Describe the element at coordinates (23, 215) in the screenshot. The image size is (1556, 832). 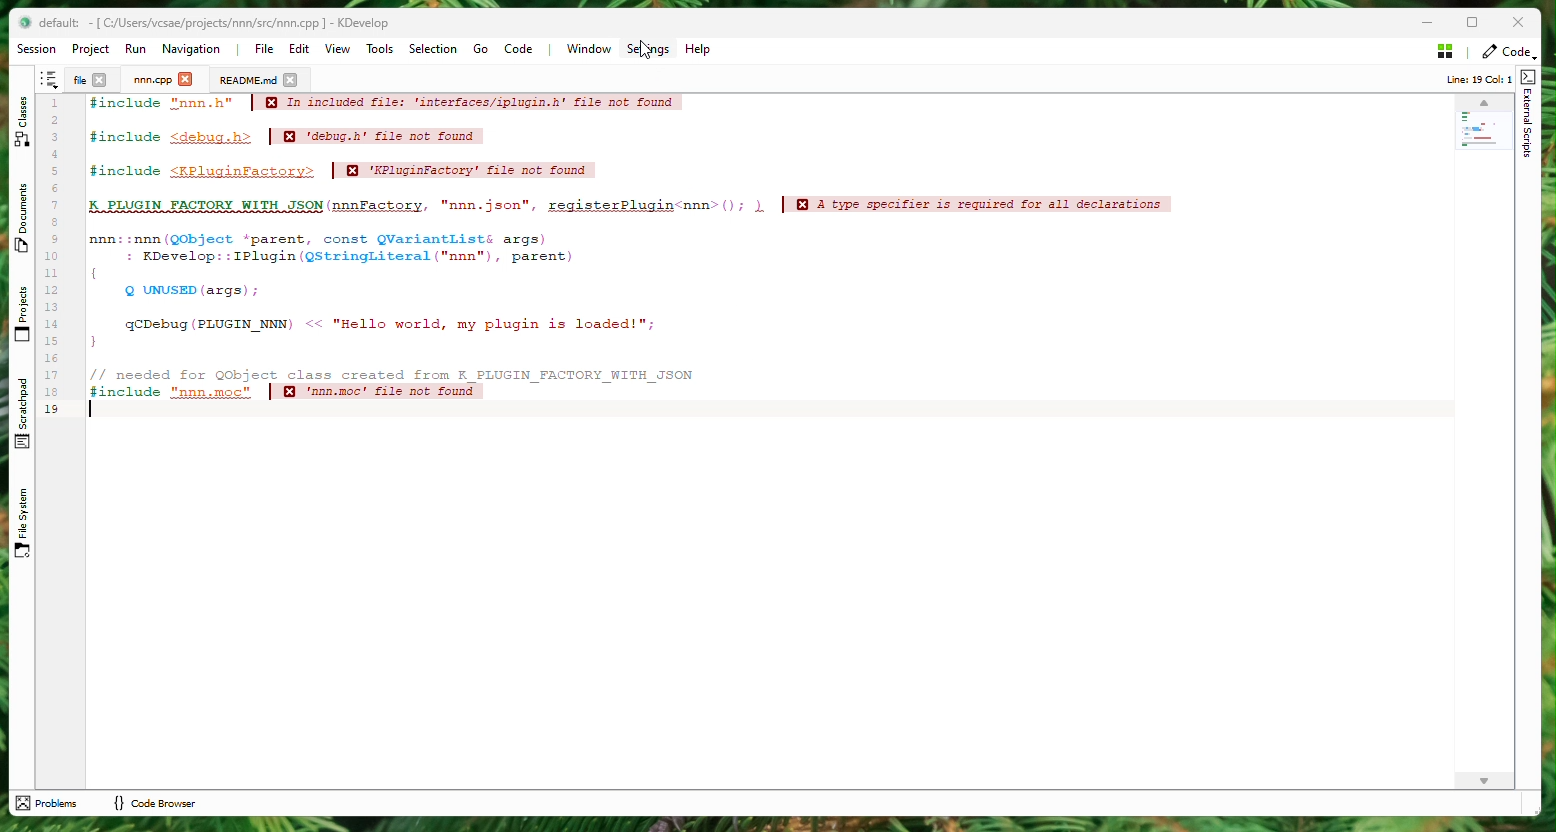
I see `Documents` at that location.